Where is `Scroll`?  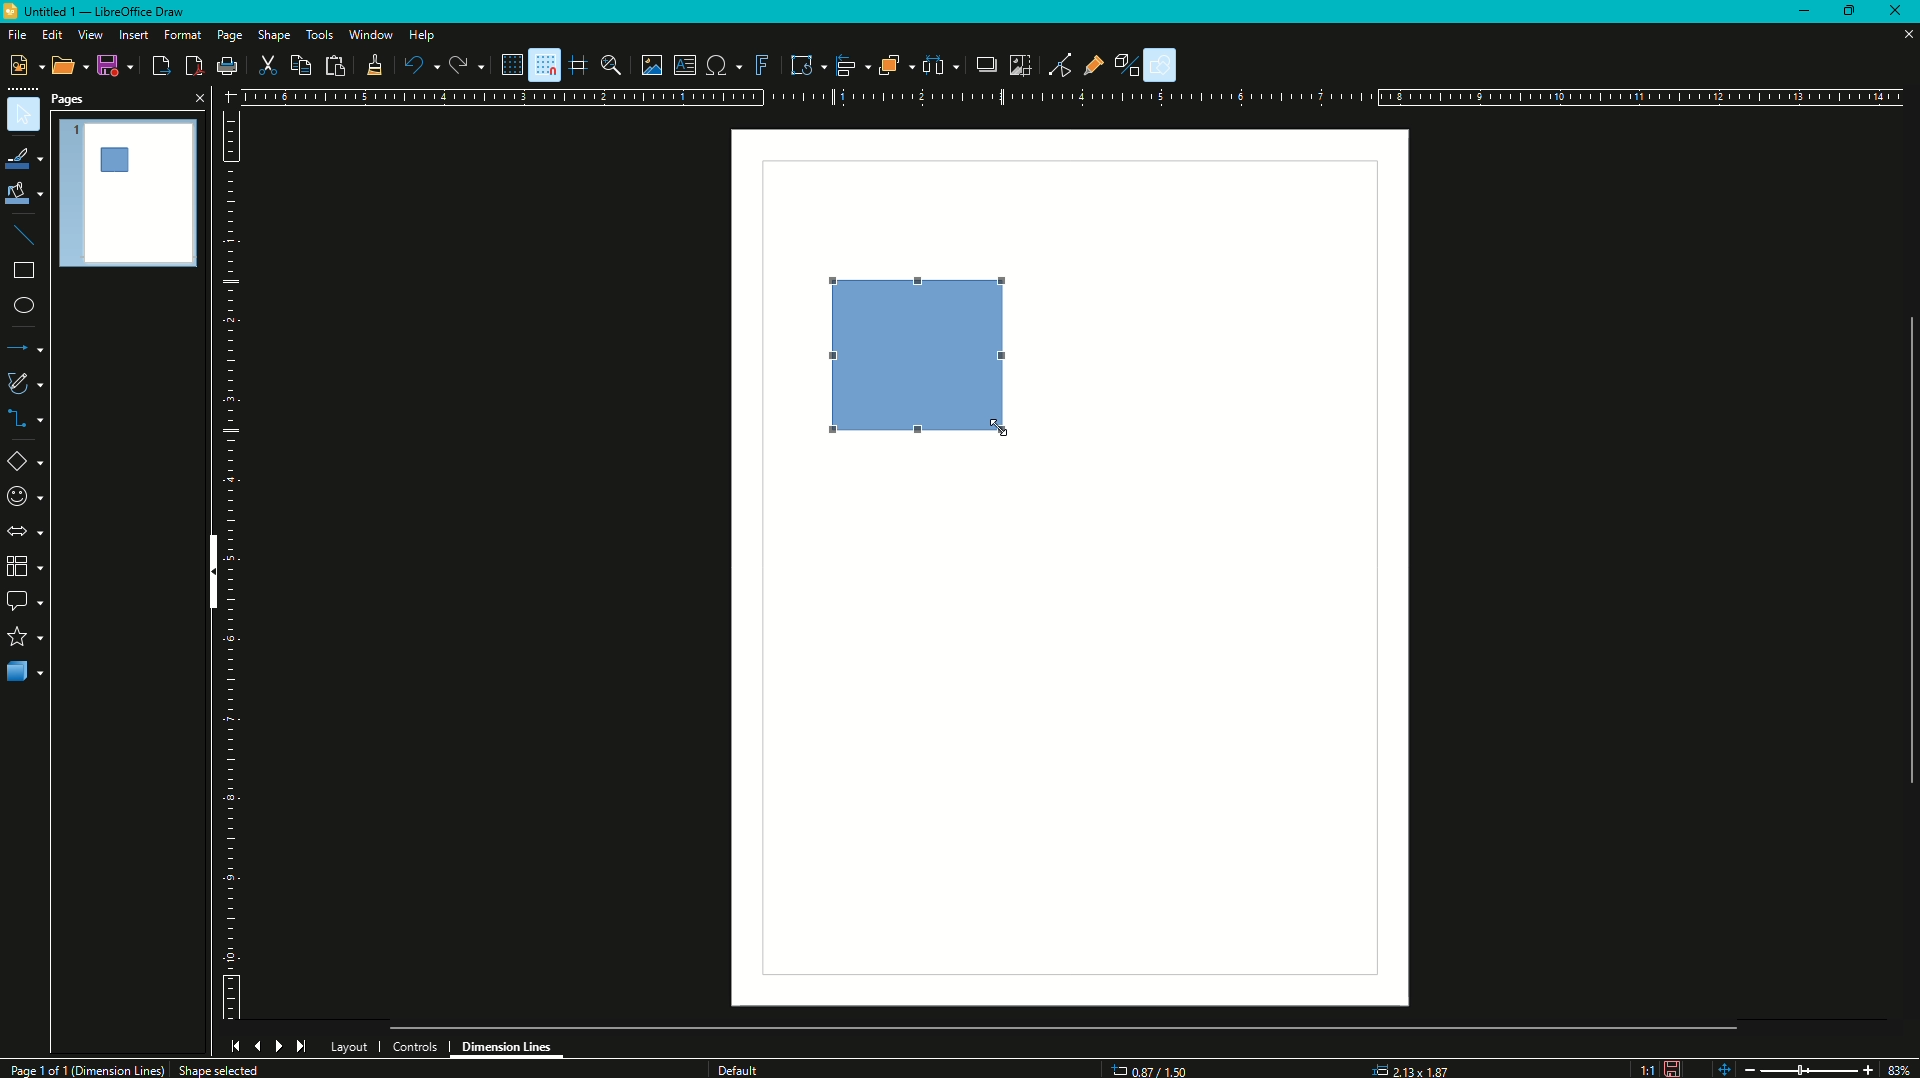 Scroll is located at coordinates (1065, 1025).